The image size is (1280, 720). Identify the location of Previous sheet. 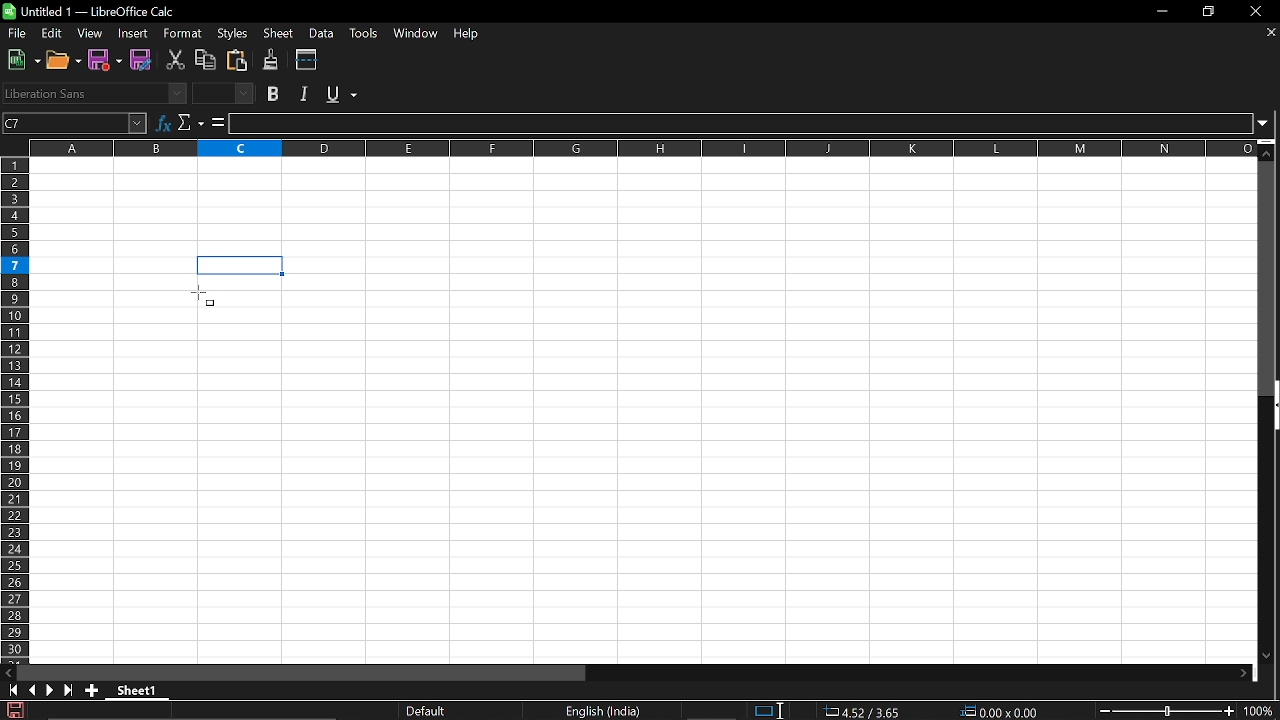
(31, 690).